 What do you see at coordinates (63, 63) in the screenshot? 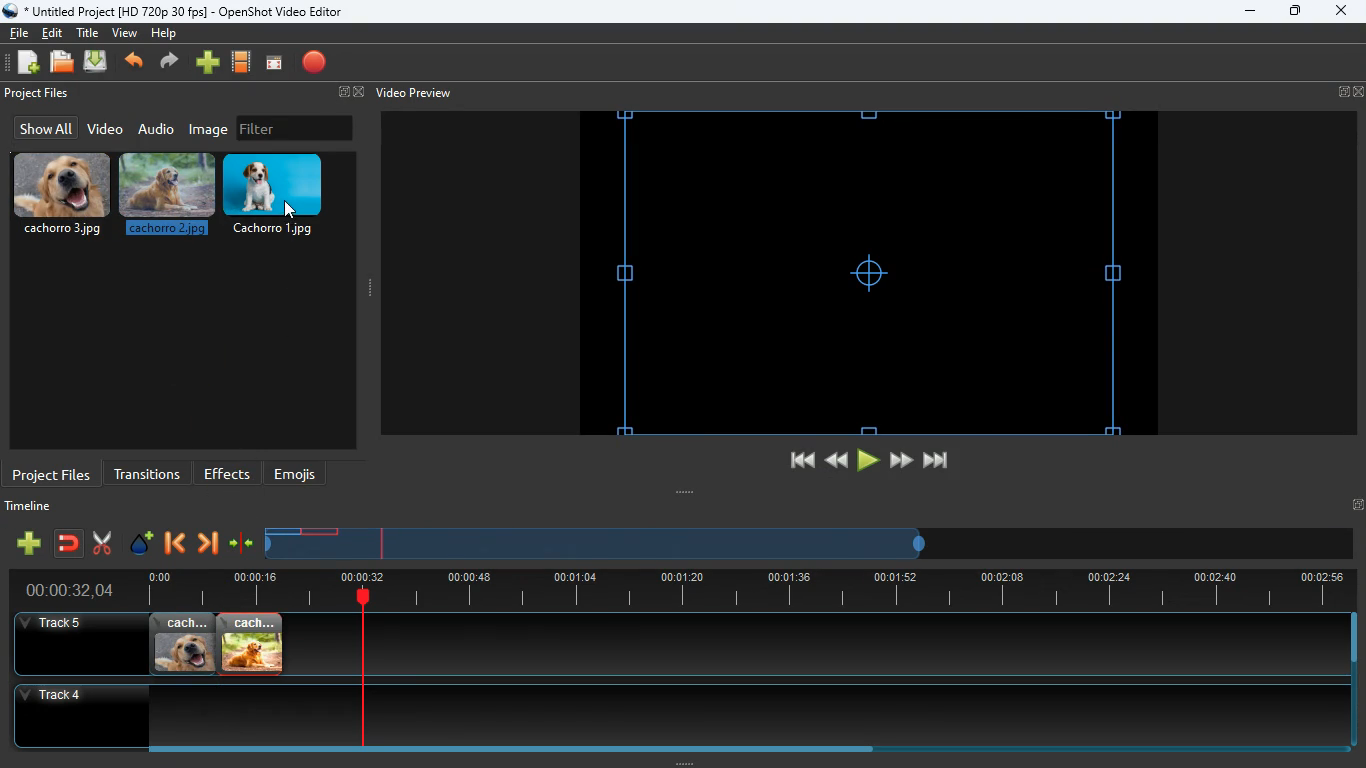
I see `files` at bounding box center [63, 63].